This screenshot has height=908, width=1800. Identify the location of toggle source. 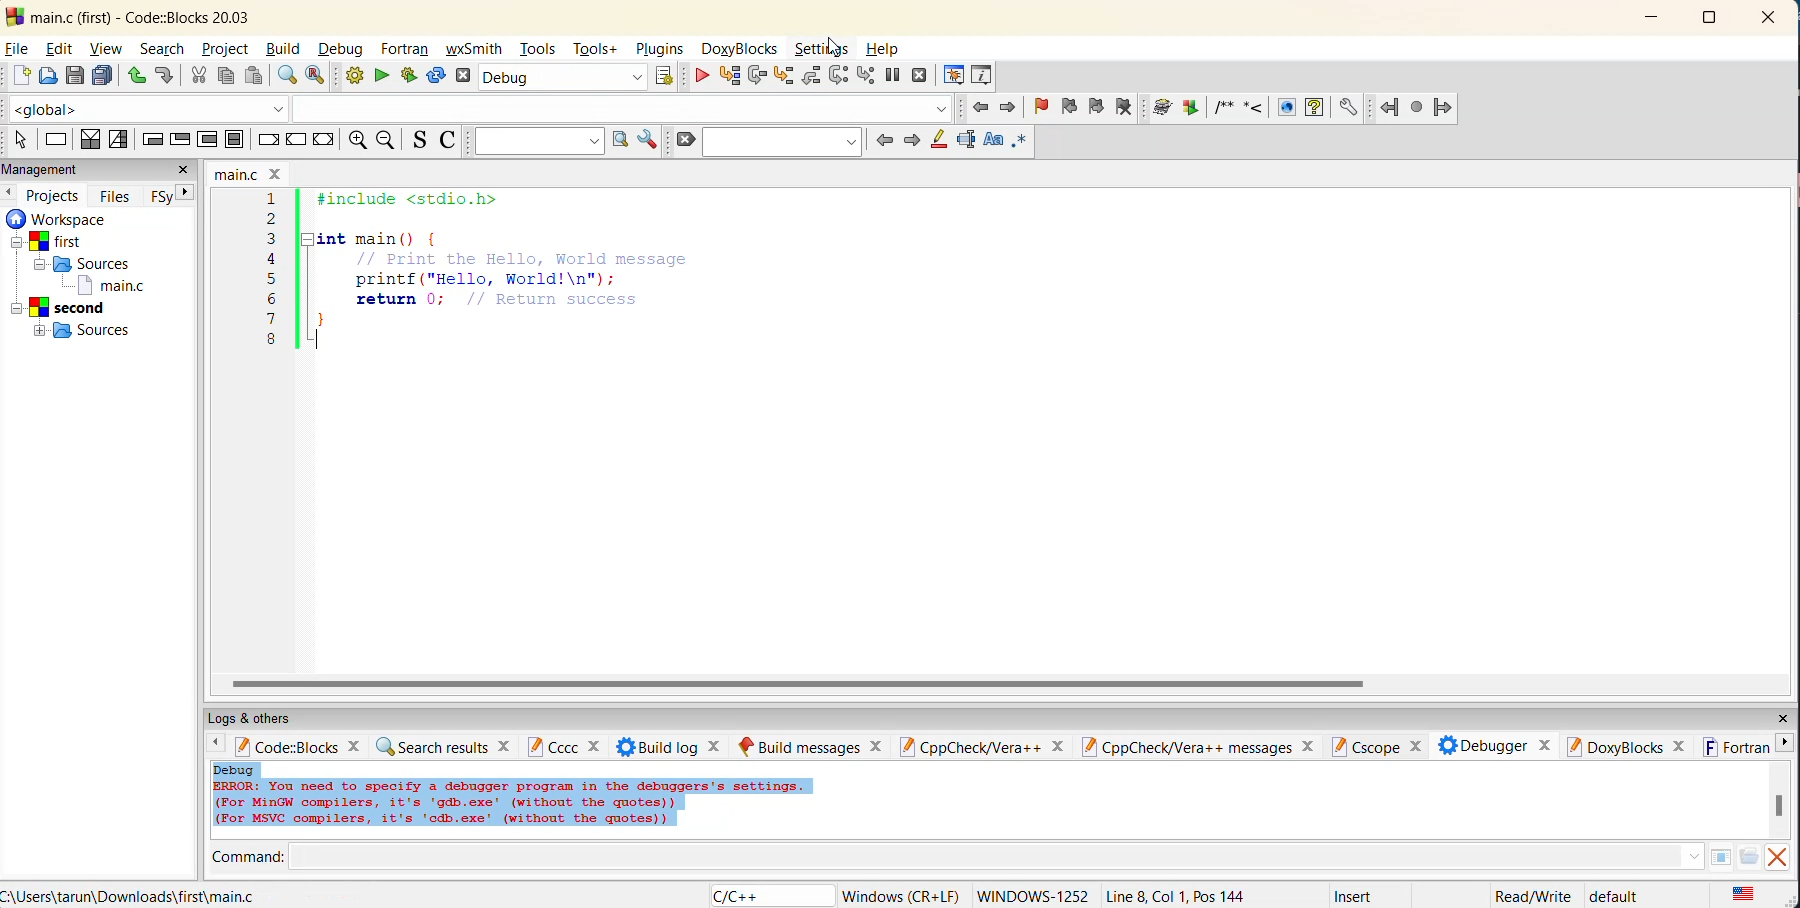
(418, 141).